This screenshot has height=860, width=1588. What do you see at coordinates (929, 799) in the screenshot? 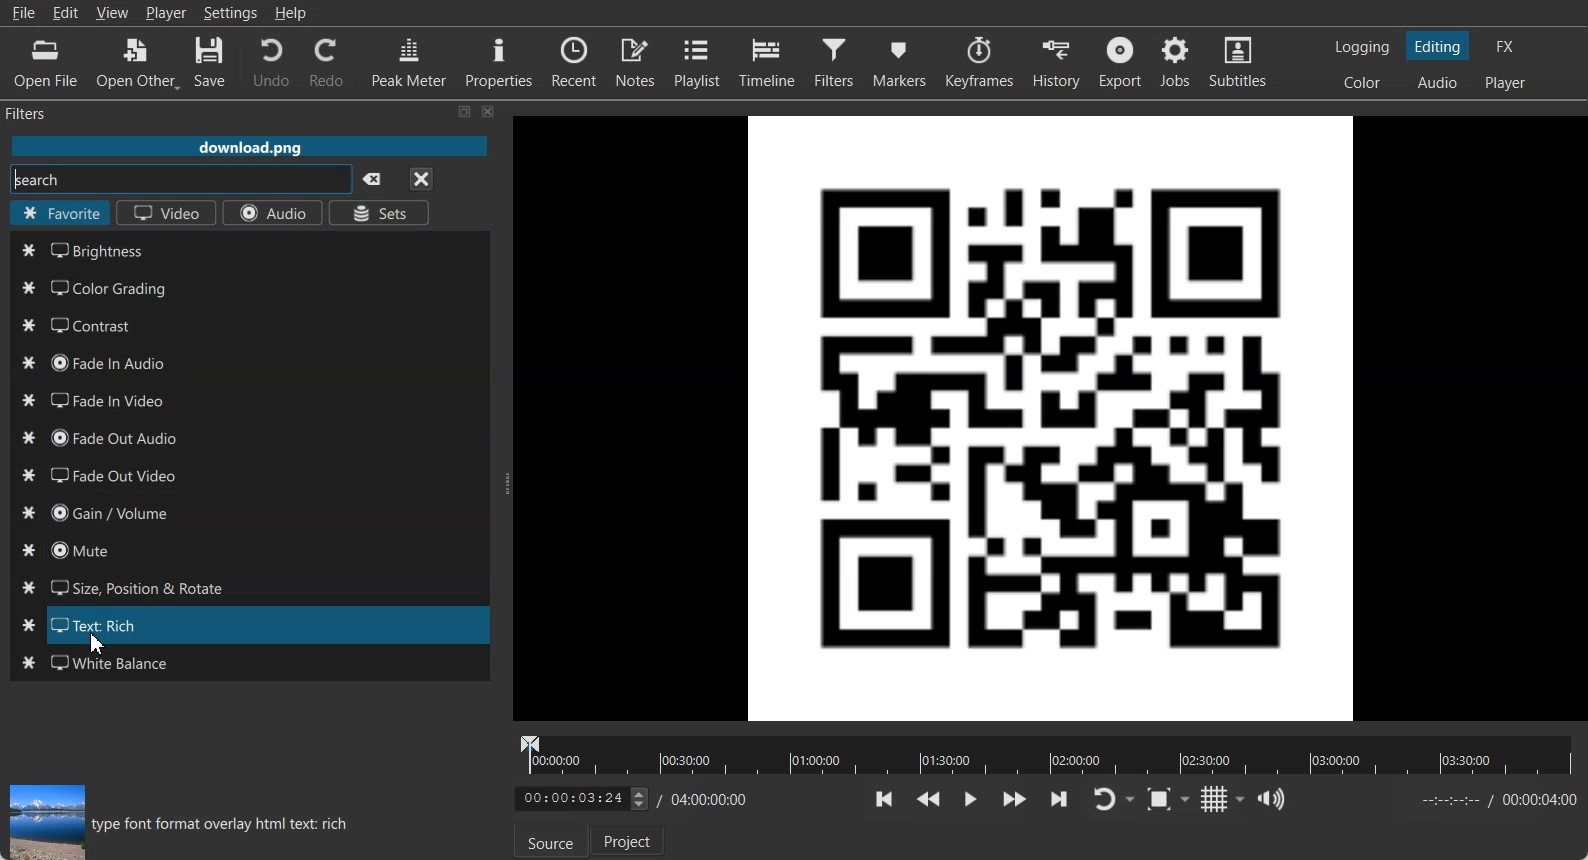
I see `Play Quickly backward` at bounding box center [929, 799].